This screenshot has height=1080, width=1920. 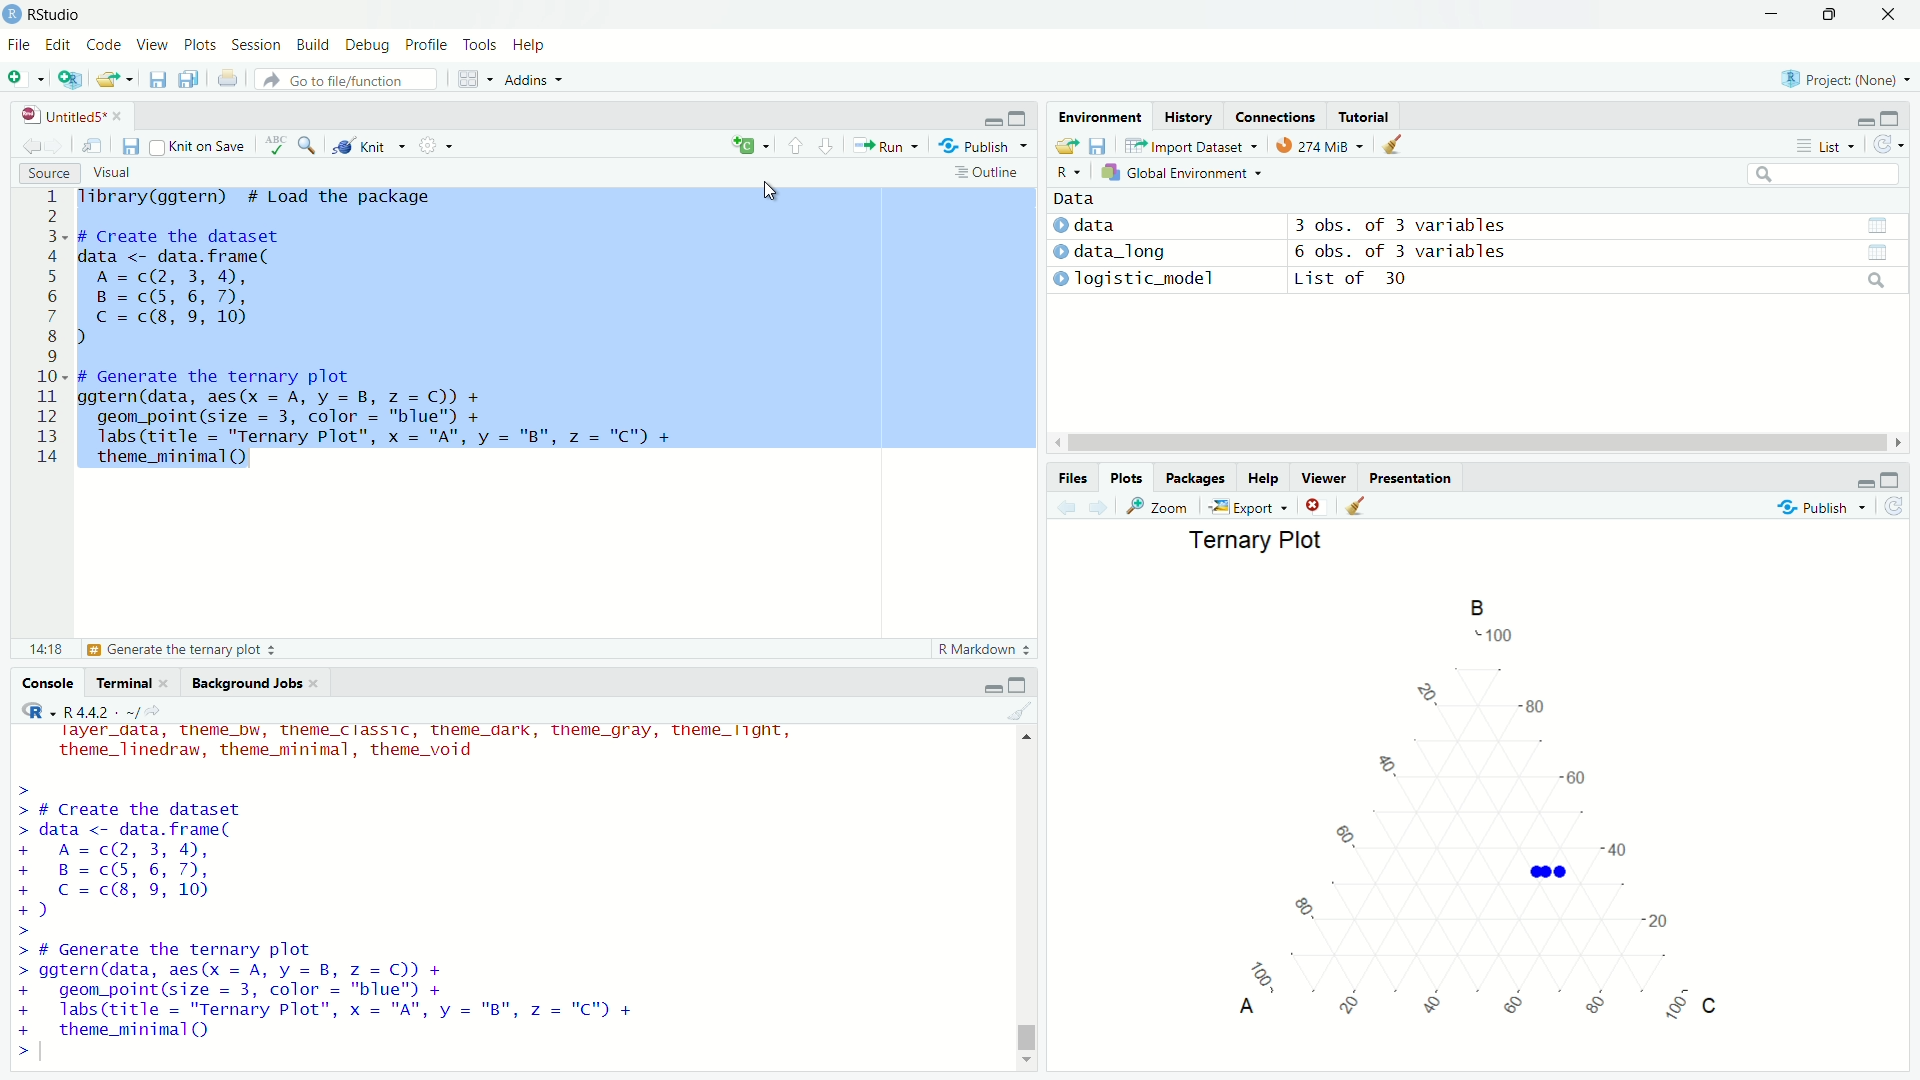 What do you see at coordinates (1355, 258) in the screenshot?
I see `) data 3 obs. of 3 variables
) data_Tong 6 obs. of 3 variables
) Togistic_model List of 30` at bounding box center [1355, 258].